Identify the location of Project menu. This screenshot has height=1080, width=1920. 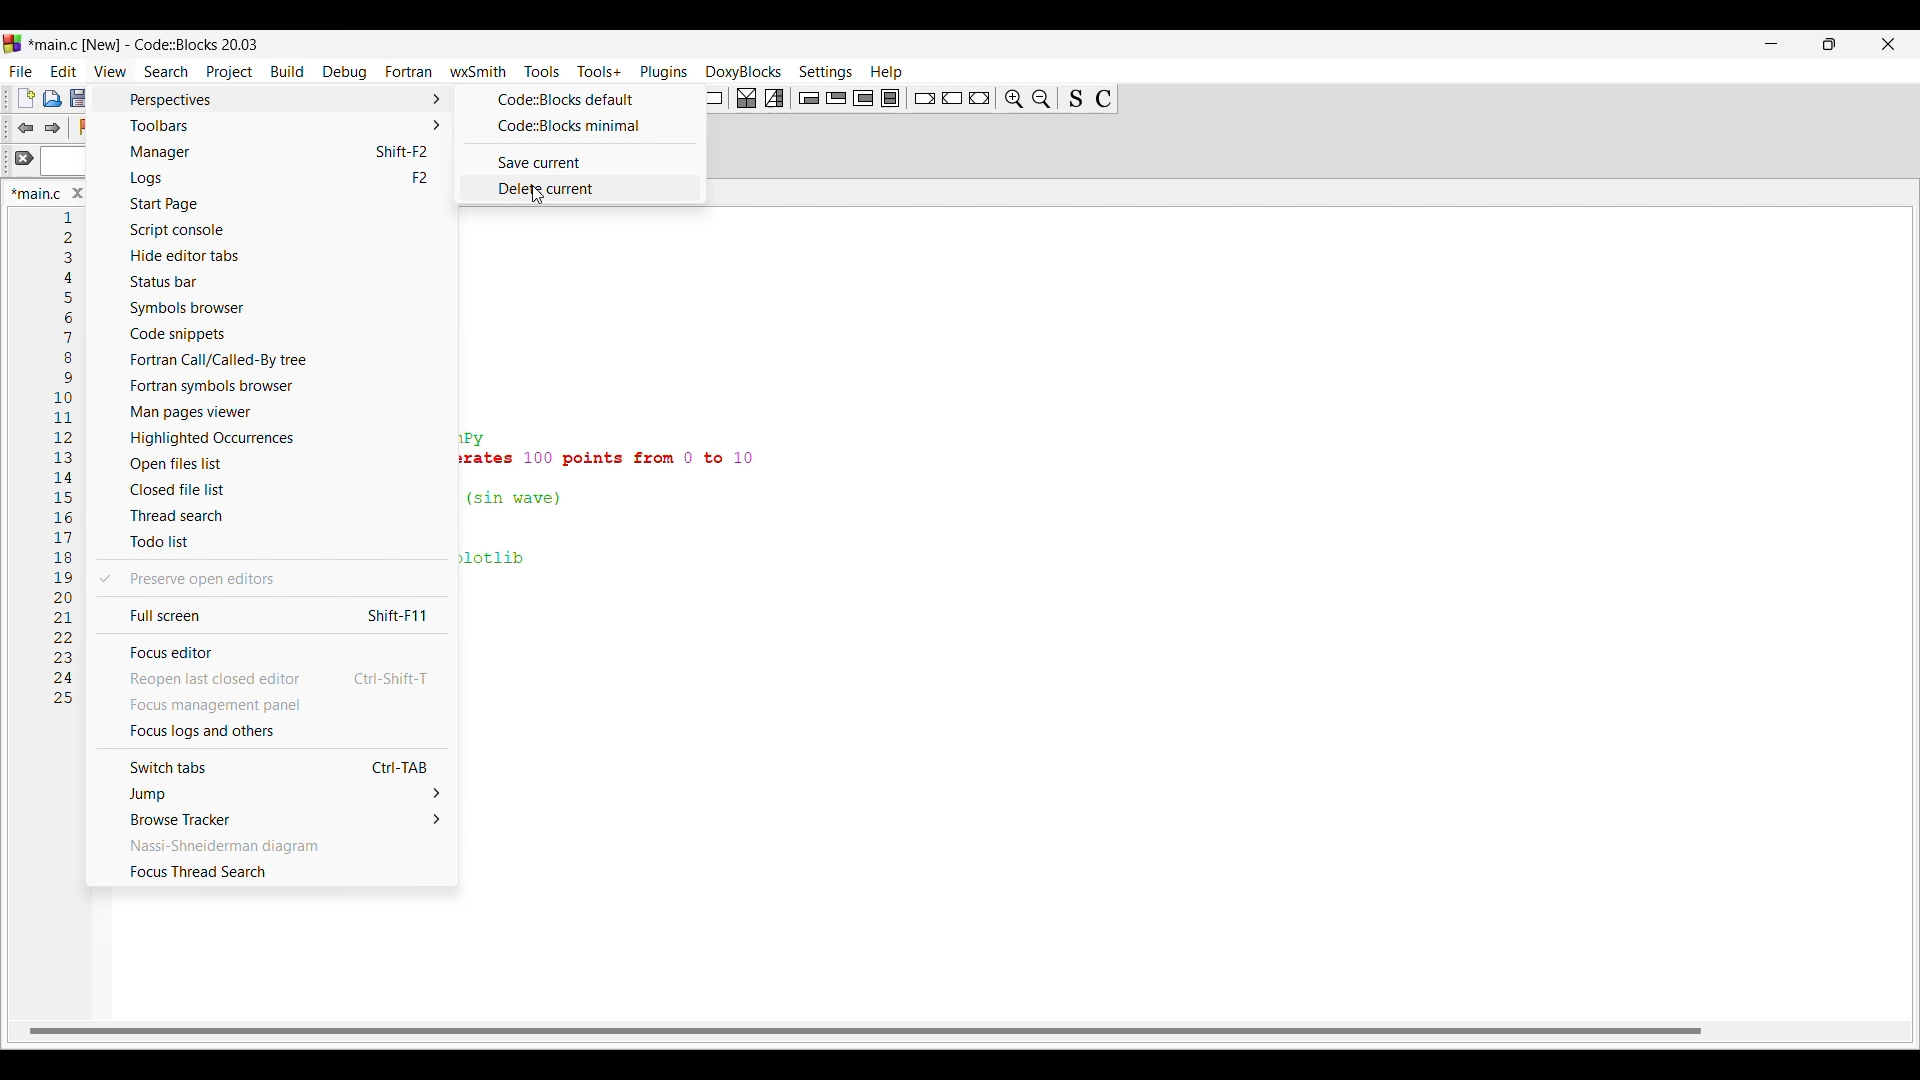
(231, 73).